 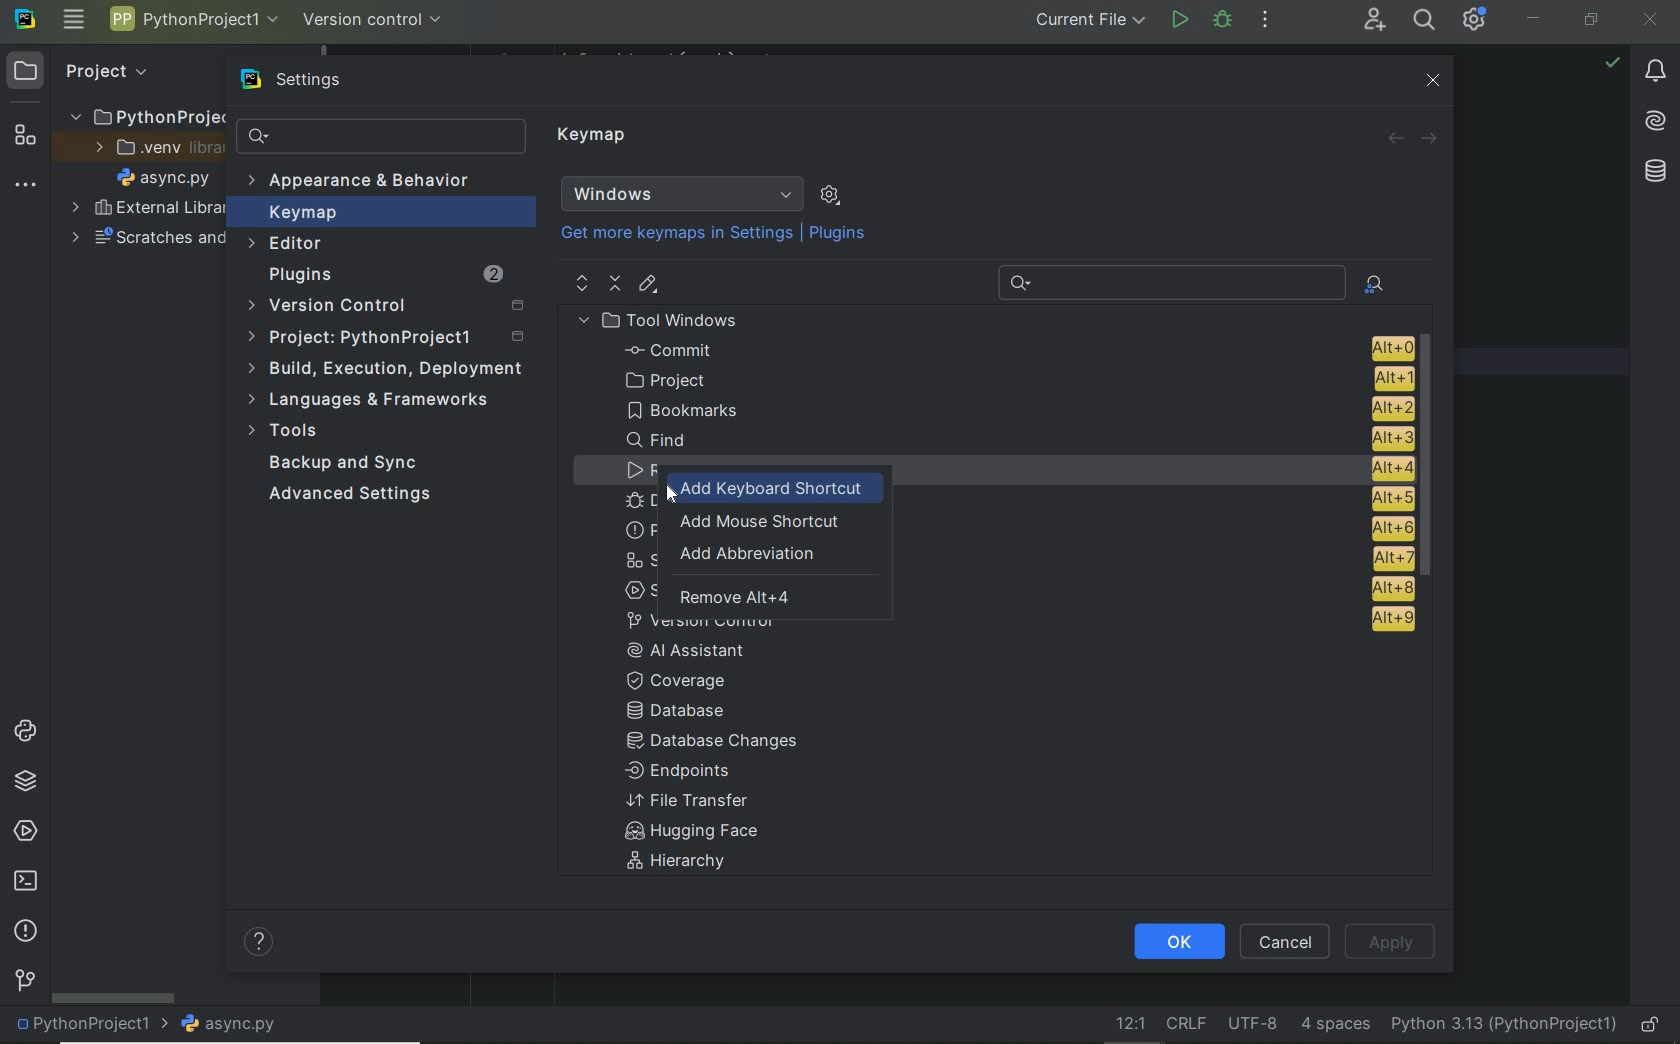 What do you see at coordinates (1184, 1024) in the screenshot?
I see `Line separator` at bounding box center [1184, 1024].